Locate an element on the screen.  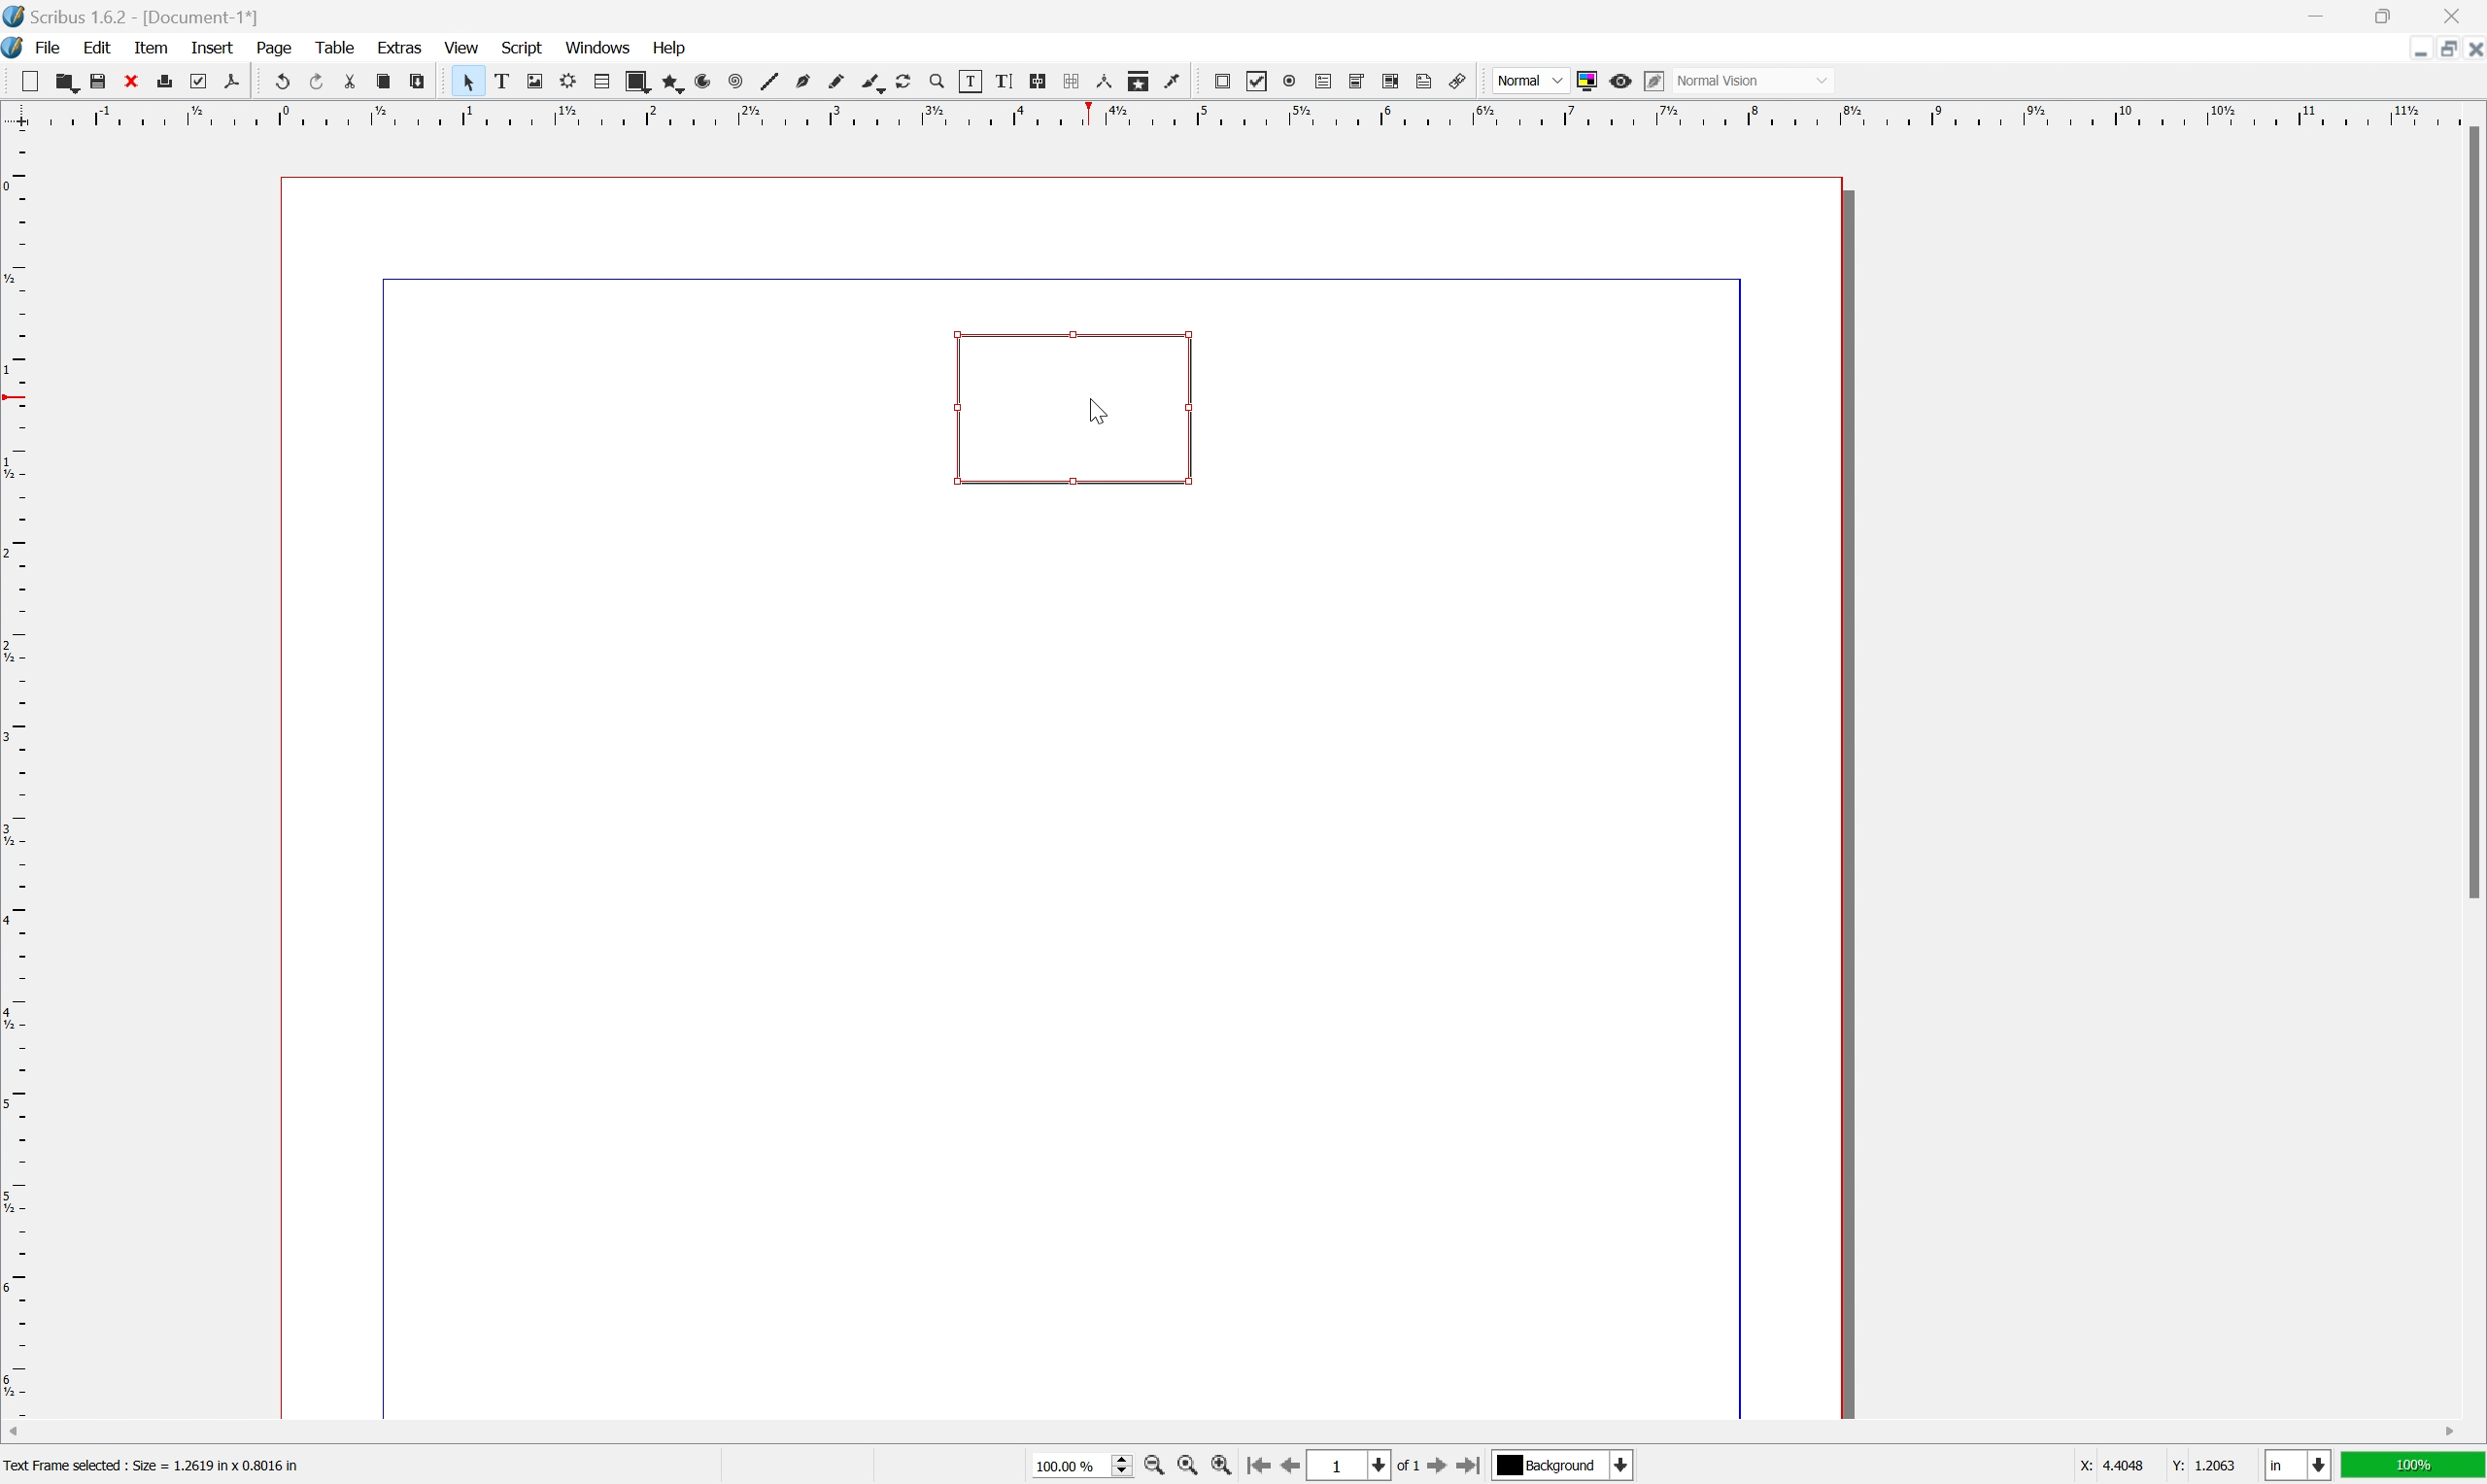
help is located at coordinates (669, 48).